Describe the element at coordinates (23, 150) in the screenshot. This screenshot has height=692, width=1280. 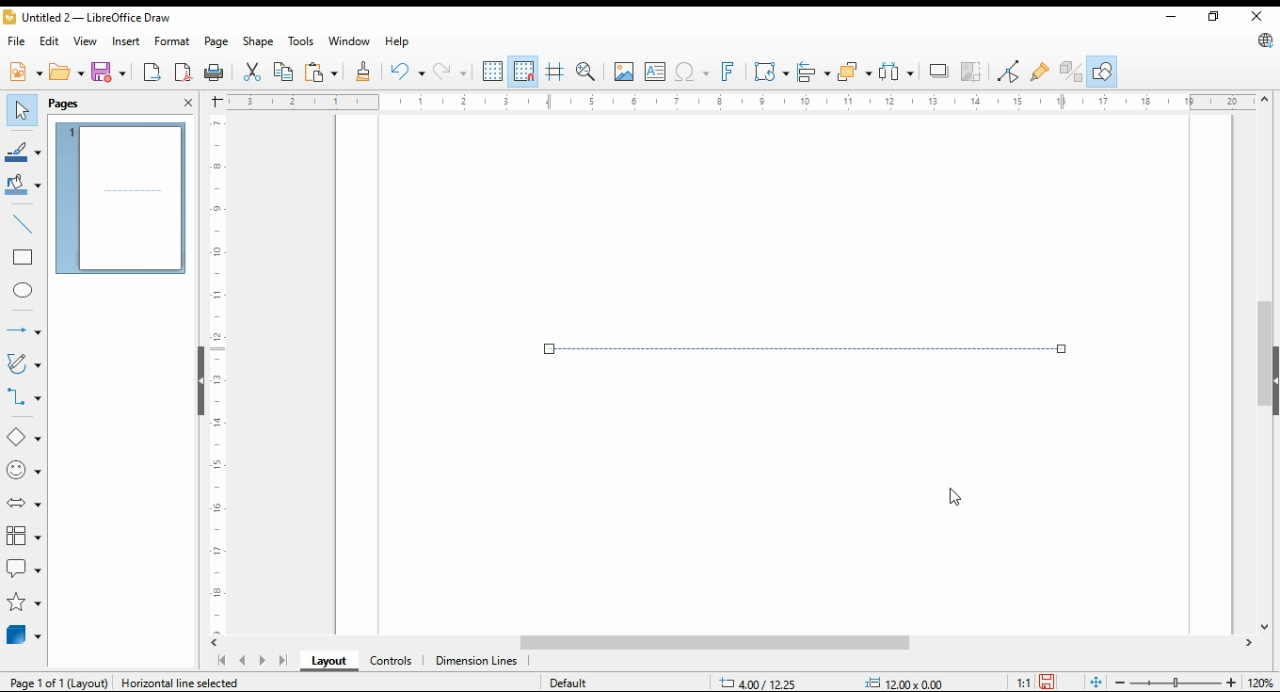
I see `line color` at that location.